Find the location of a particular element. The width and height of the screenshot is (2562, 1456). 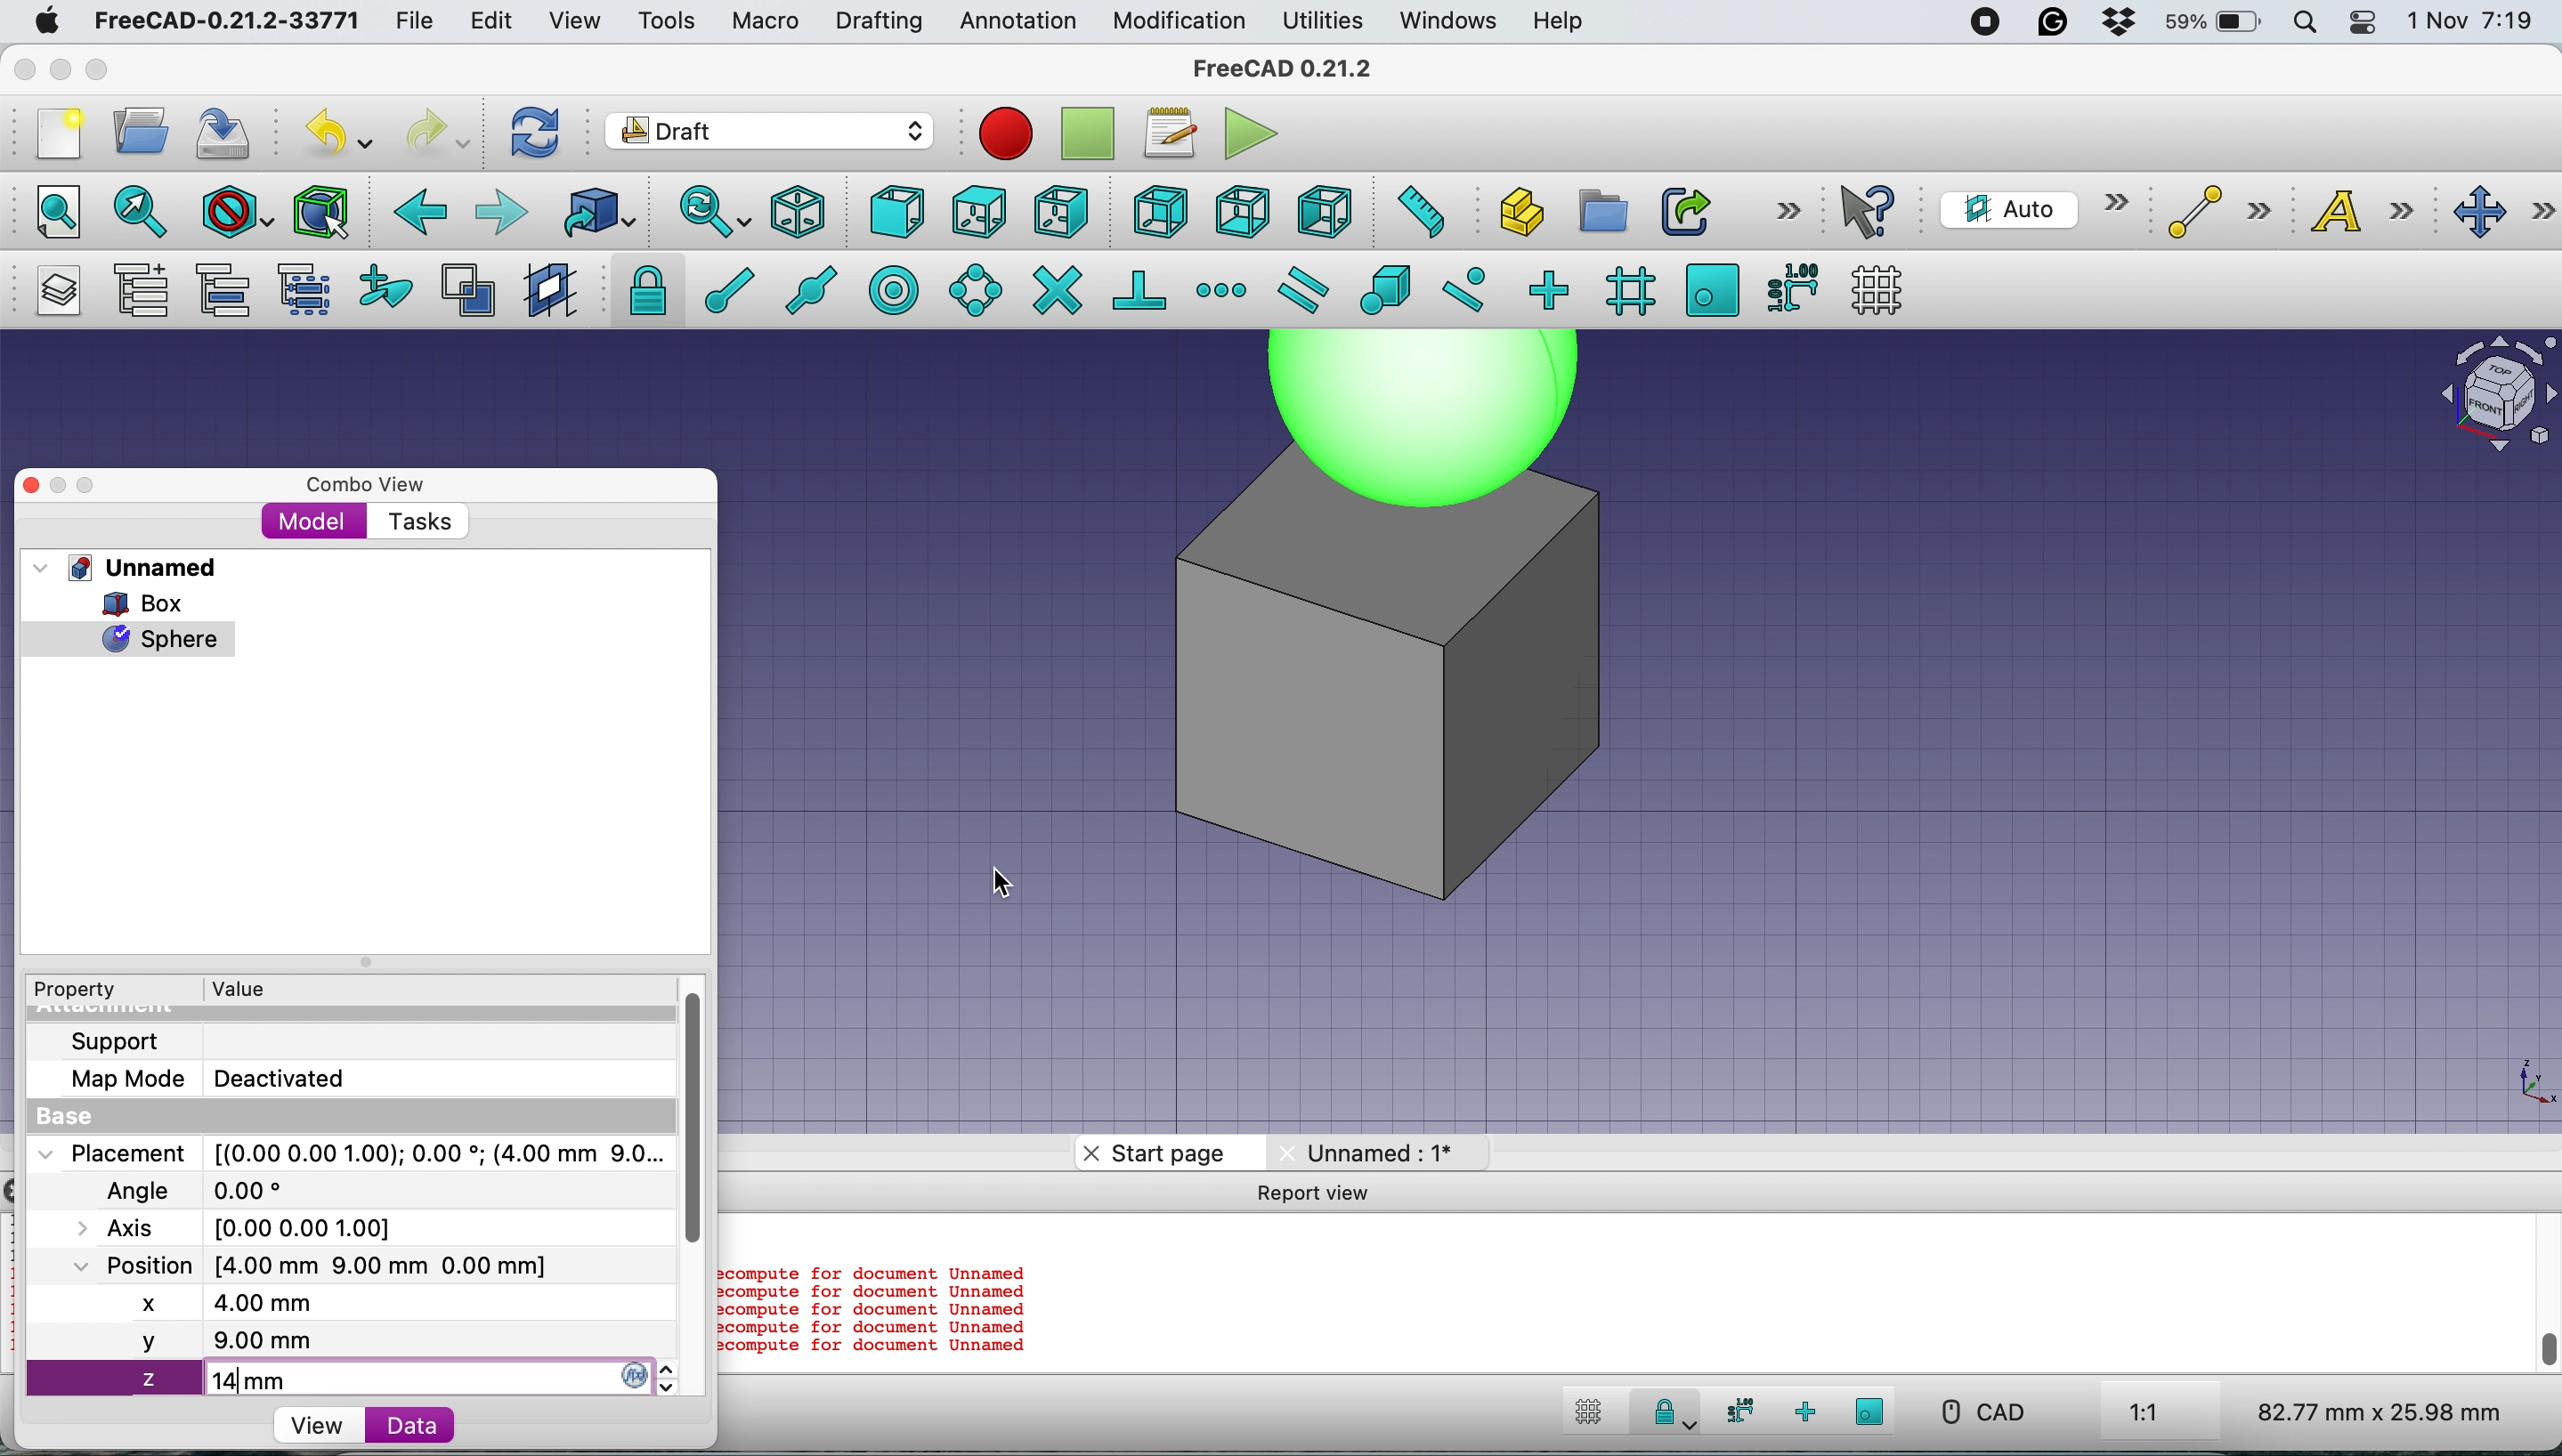

minimise is located at coordinates (58, 69).